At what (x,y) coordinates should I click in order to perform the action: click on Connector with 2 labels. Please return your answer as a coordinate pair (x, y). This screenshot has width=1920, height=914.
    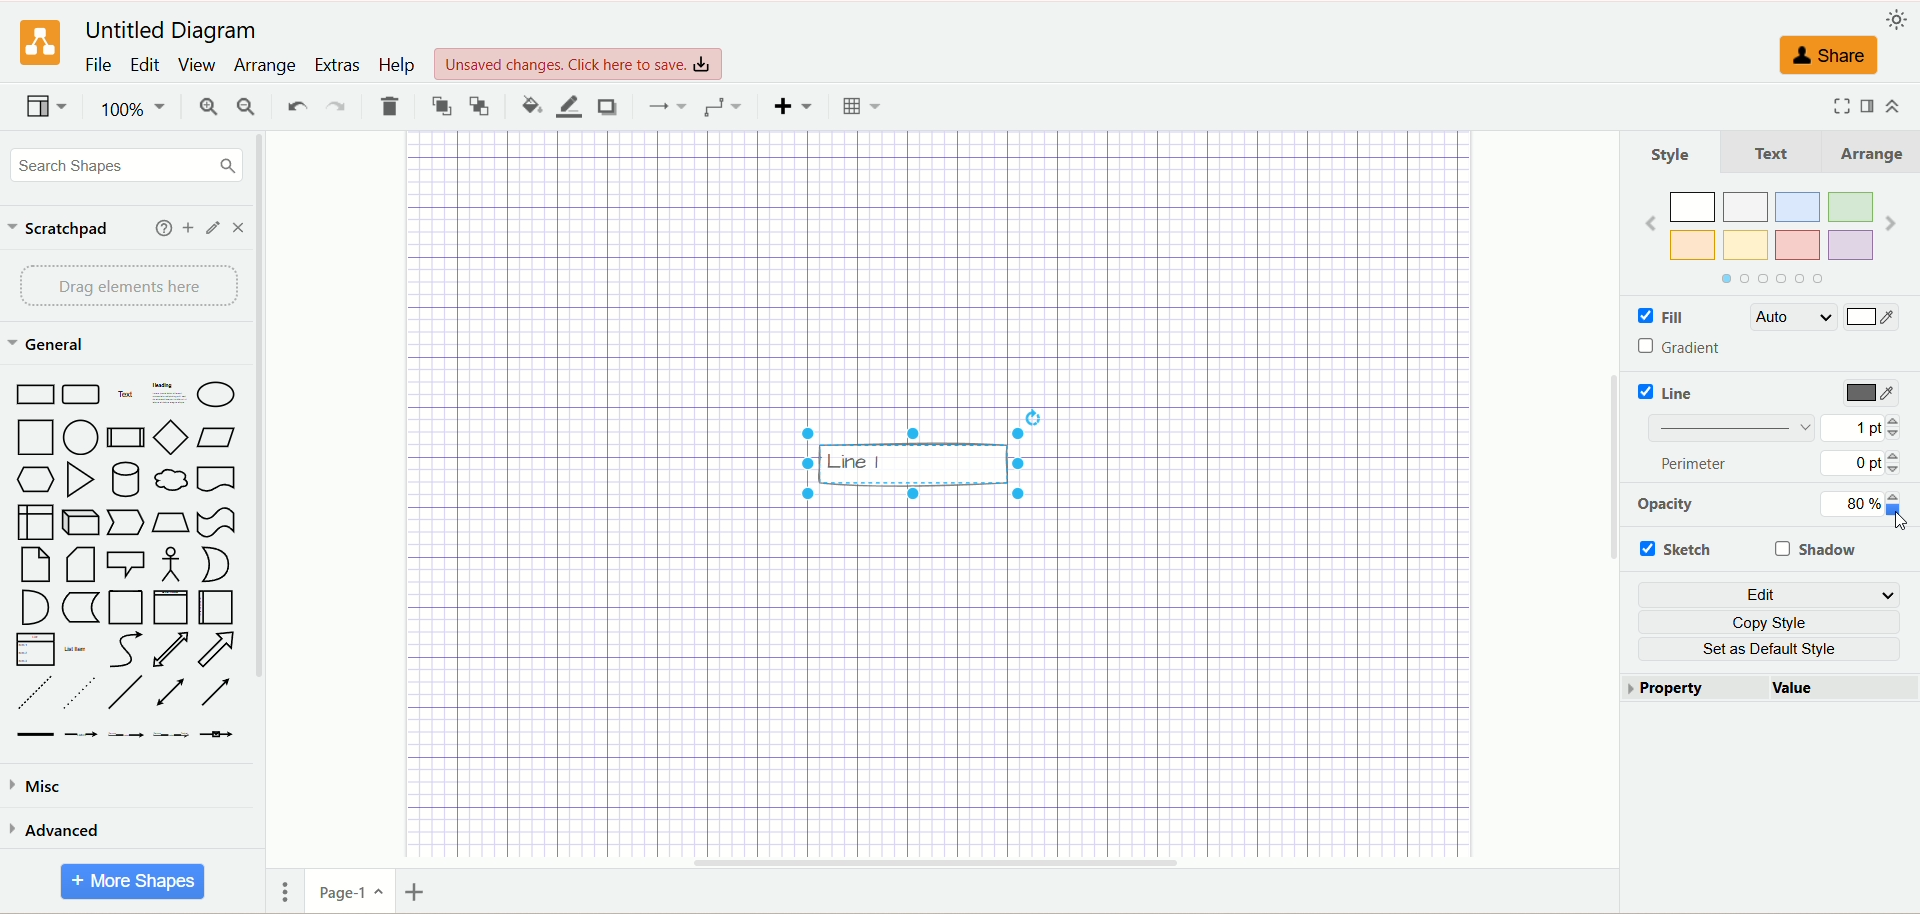
    Looking at the image, I should click on (123, 736).